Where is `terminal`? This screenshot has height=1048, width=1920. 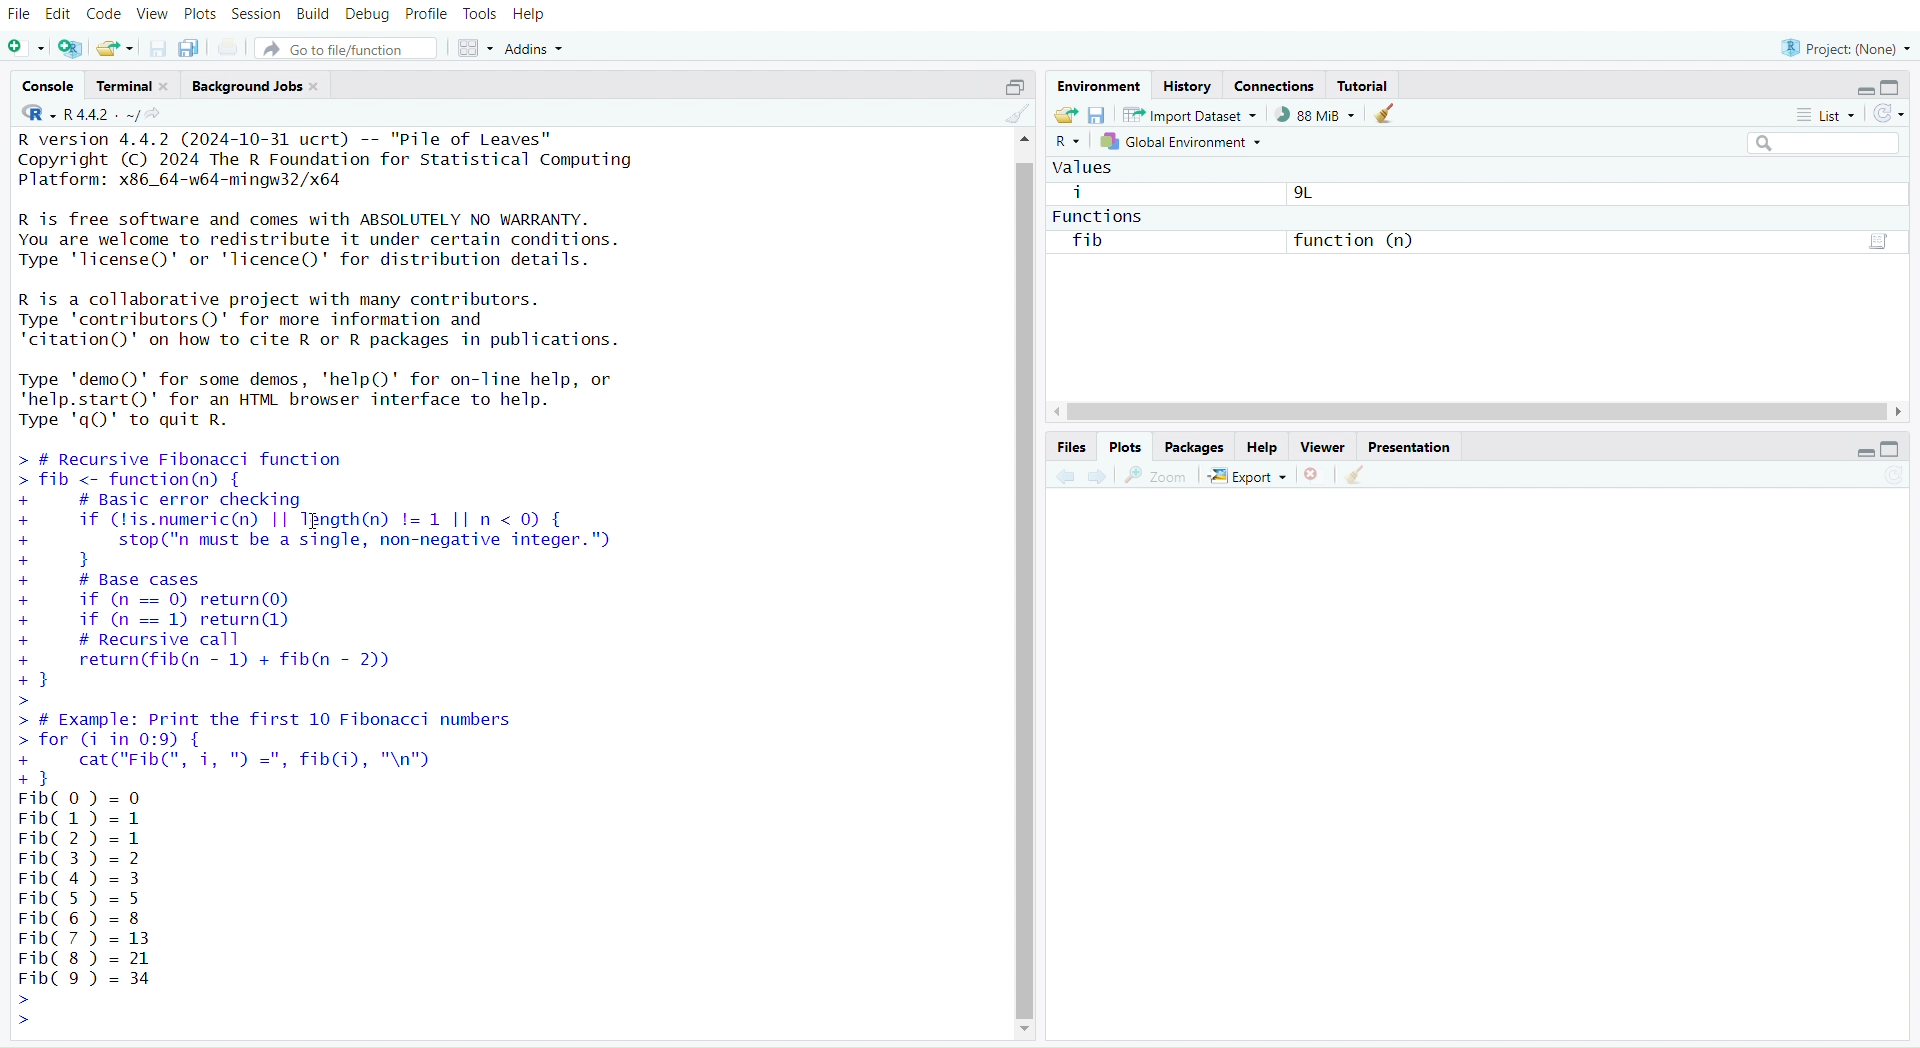
terminal is located at coordinates (134, 86).